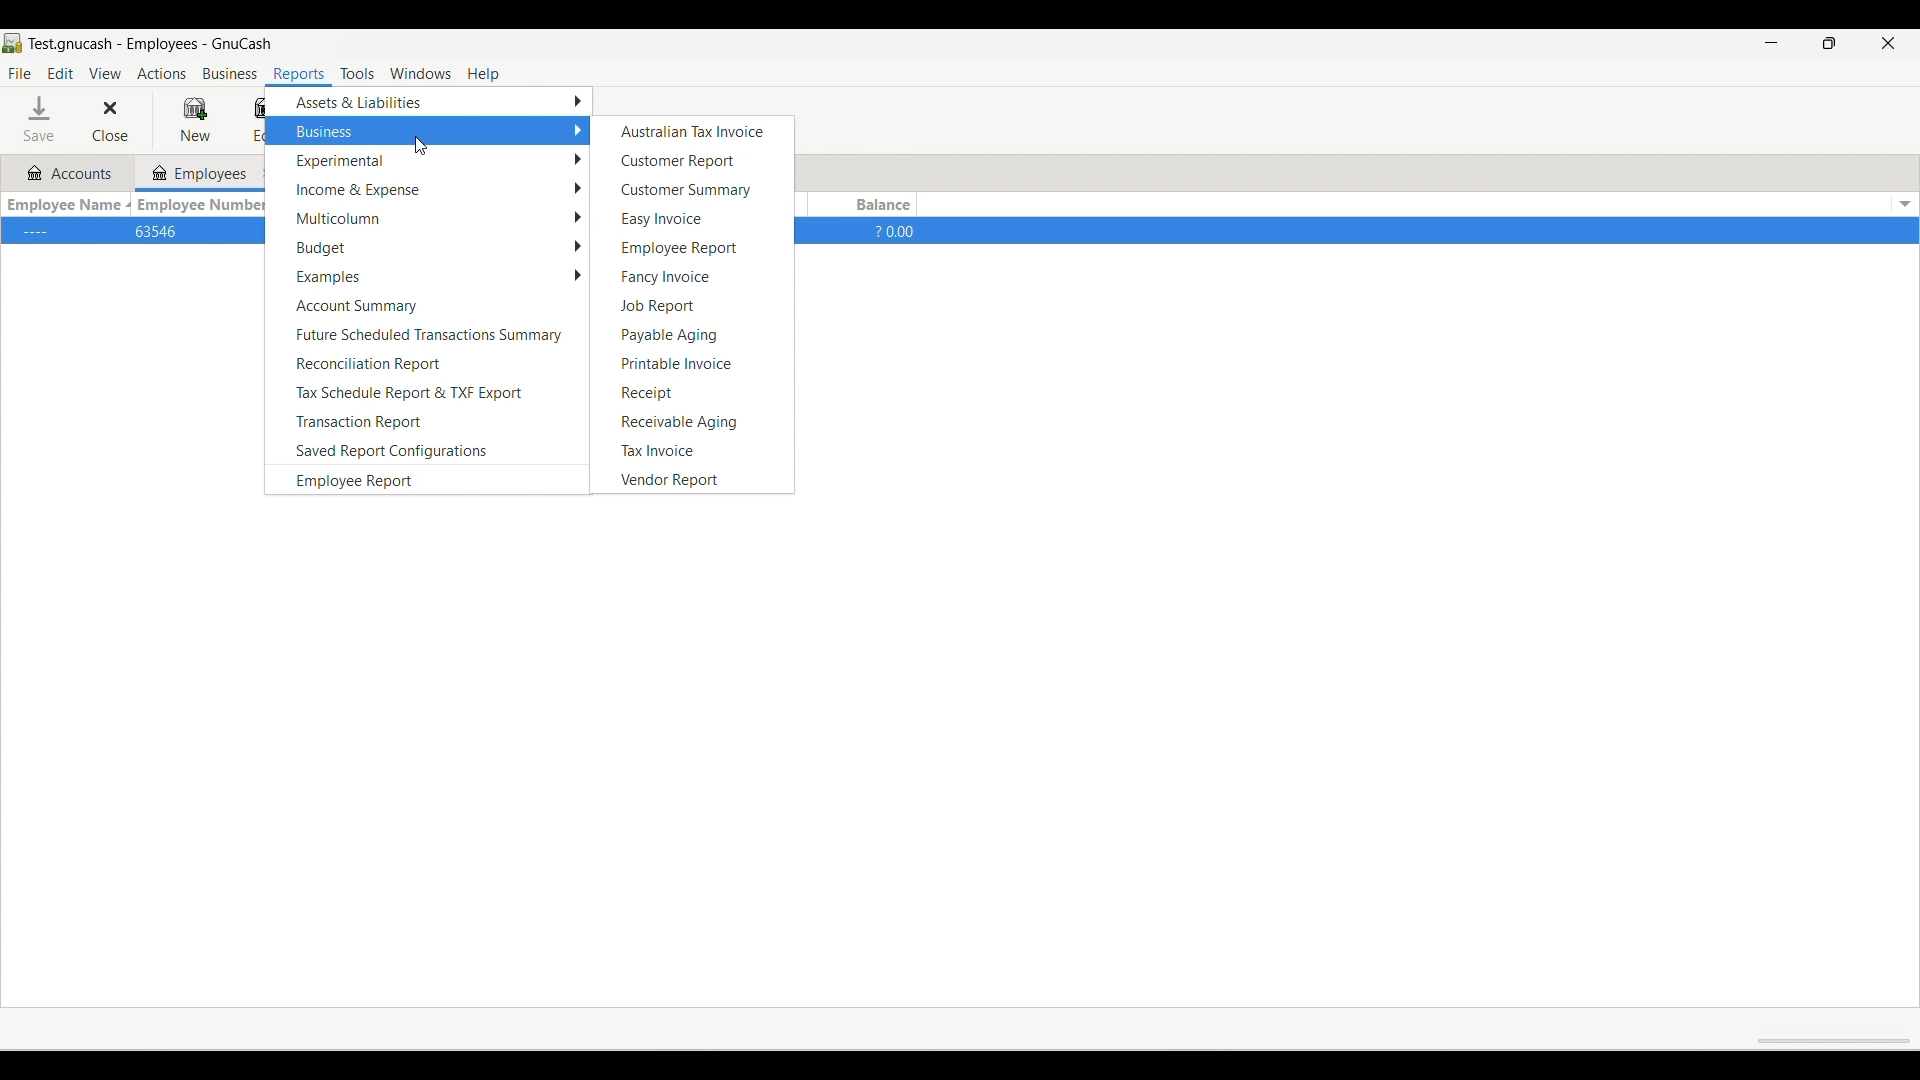 Image resolution: width=1920 pixels, height=1080 pixels. What do you see at coordinates (420, 146) in the screenshot?
I see `Cursor moving to Business options` at bounding box center [420, 146].